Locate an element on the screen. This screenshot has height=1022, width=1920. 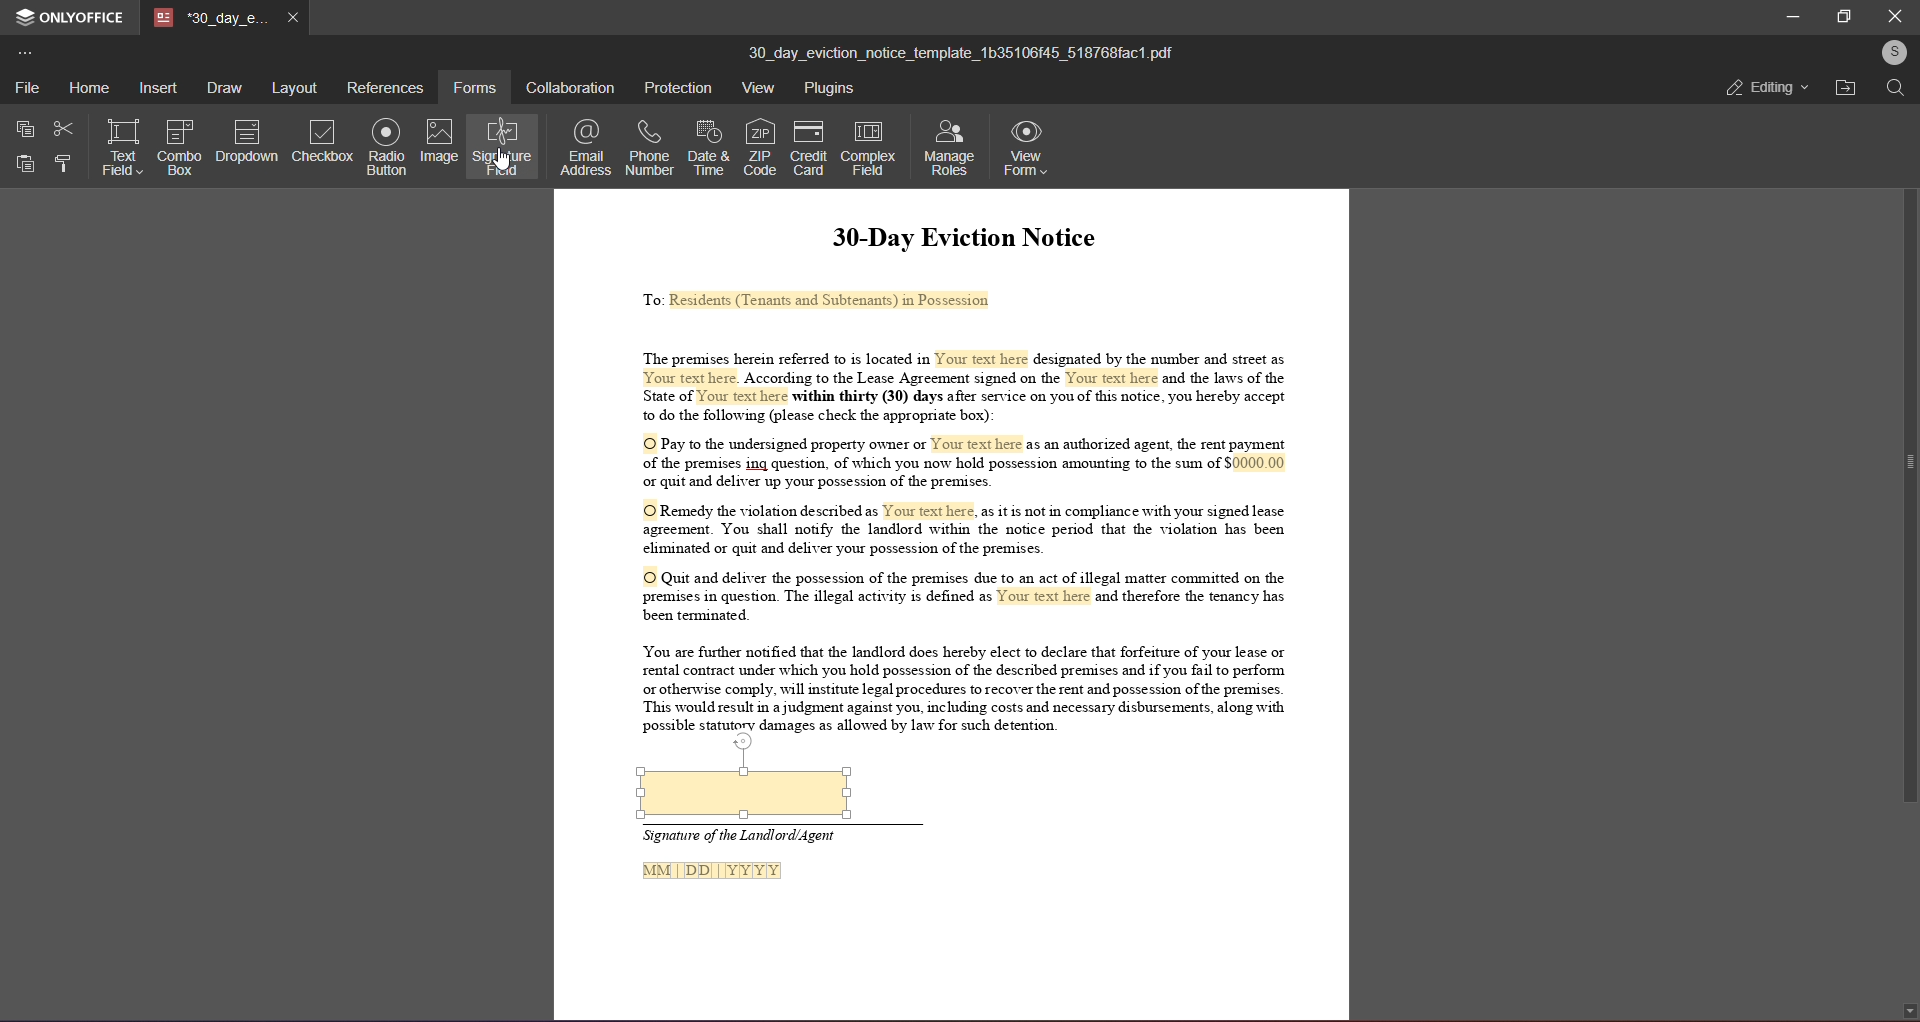
text field is located at coordinates (123, 143).